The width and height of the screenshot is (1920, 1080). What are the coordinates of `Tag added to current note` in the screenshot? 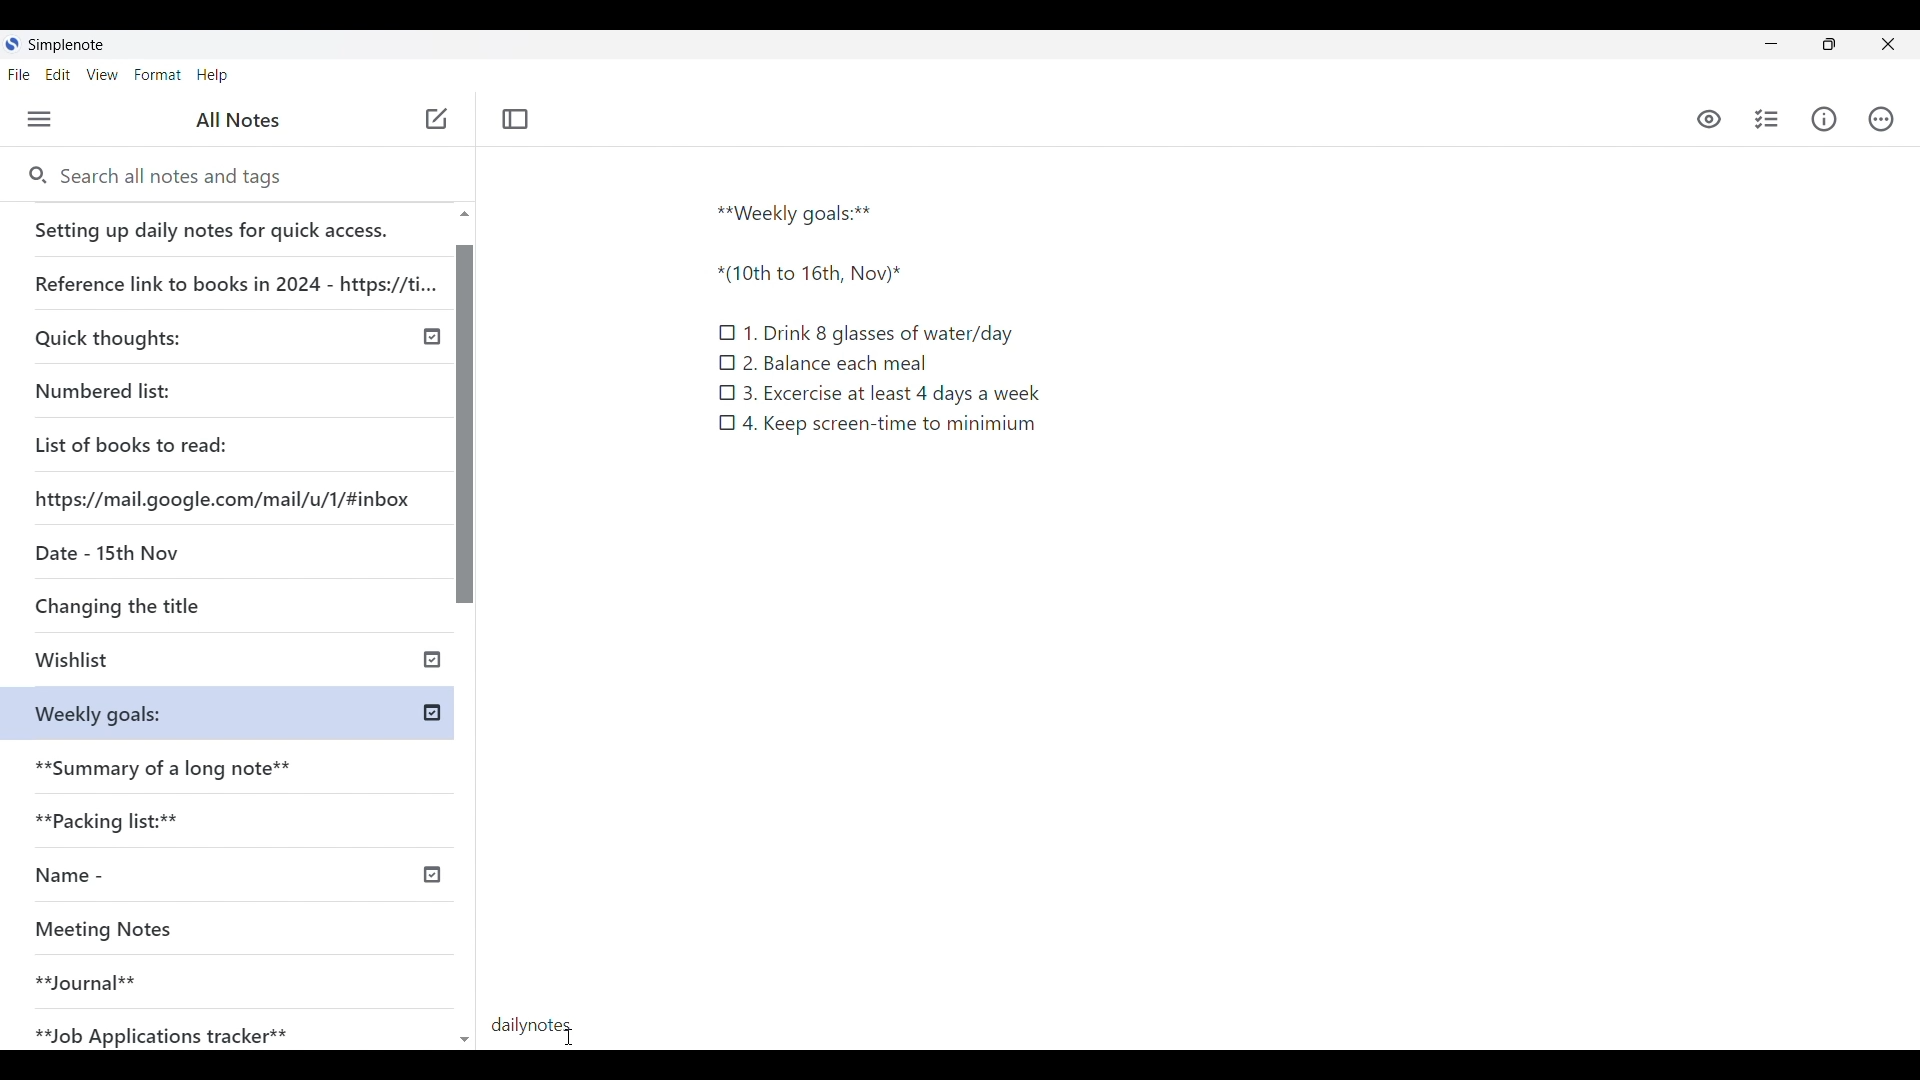 It's located at (532, 1023).